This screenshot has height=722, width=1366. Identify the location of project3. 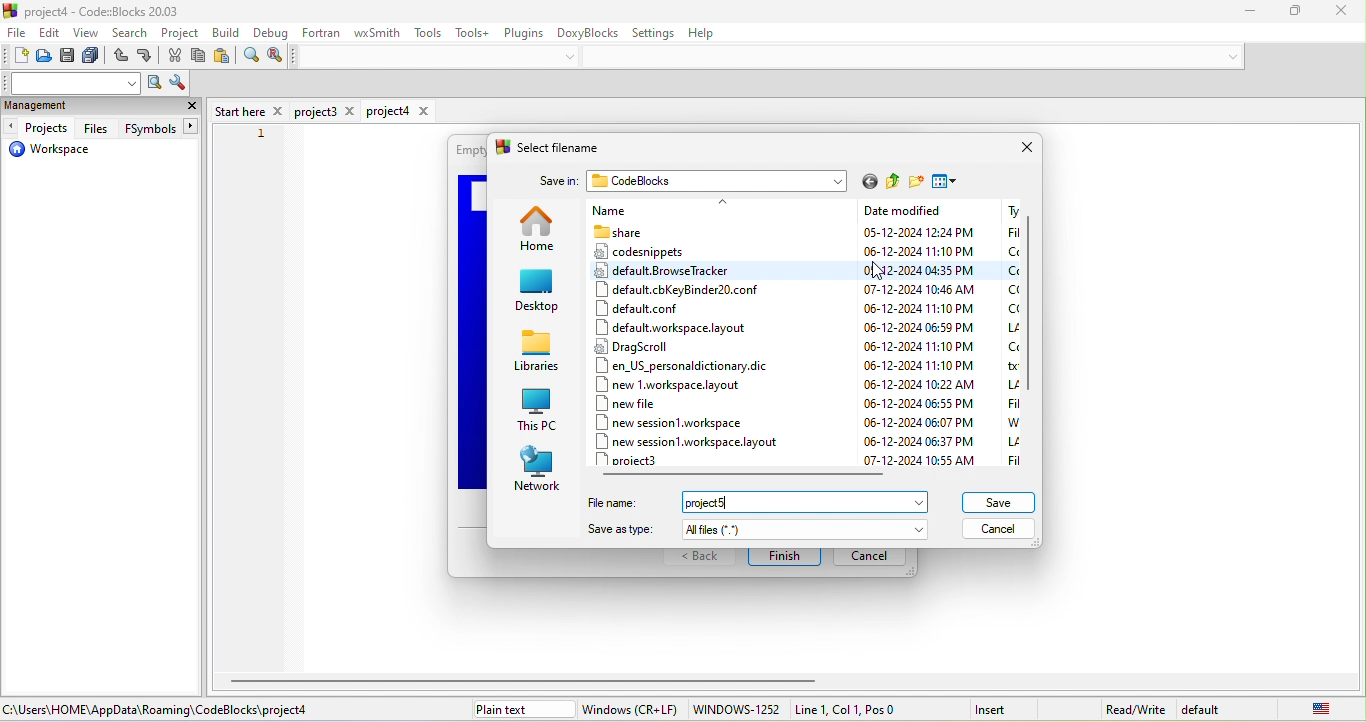
(642, 461).